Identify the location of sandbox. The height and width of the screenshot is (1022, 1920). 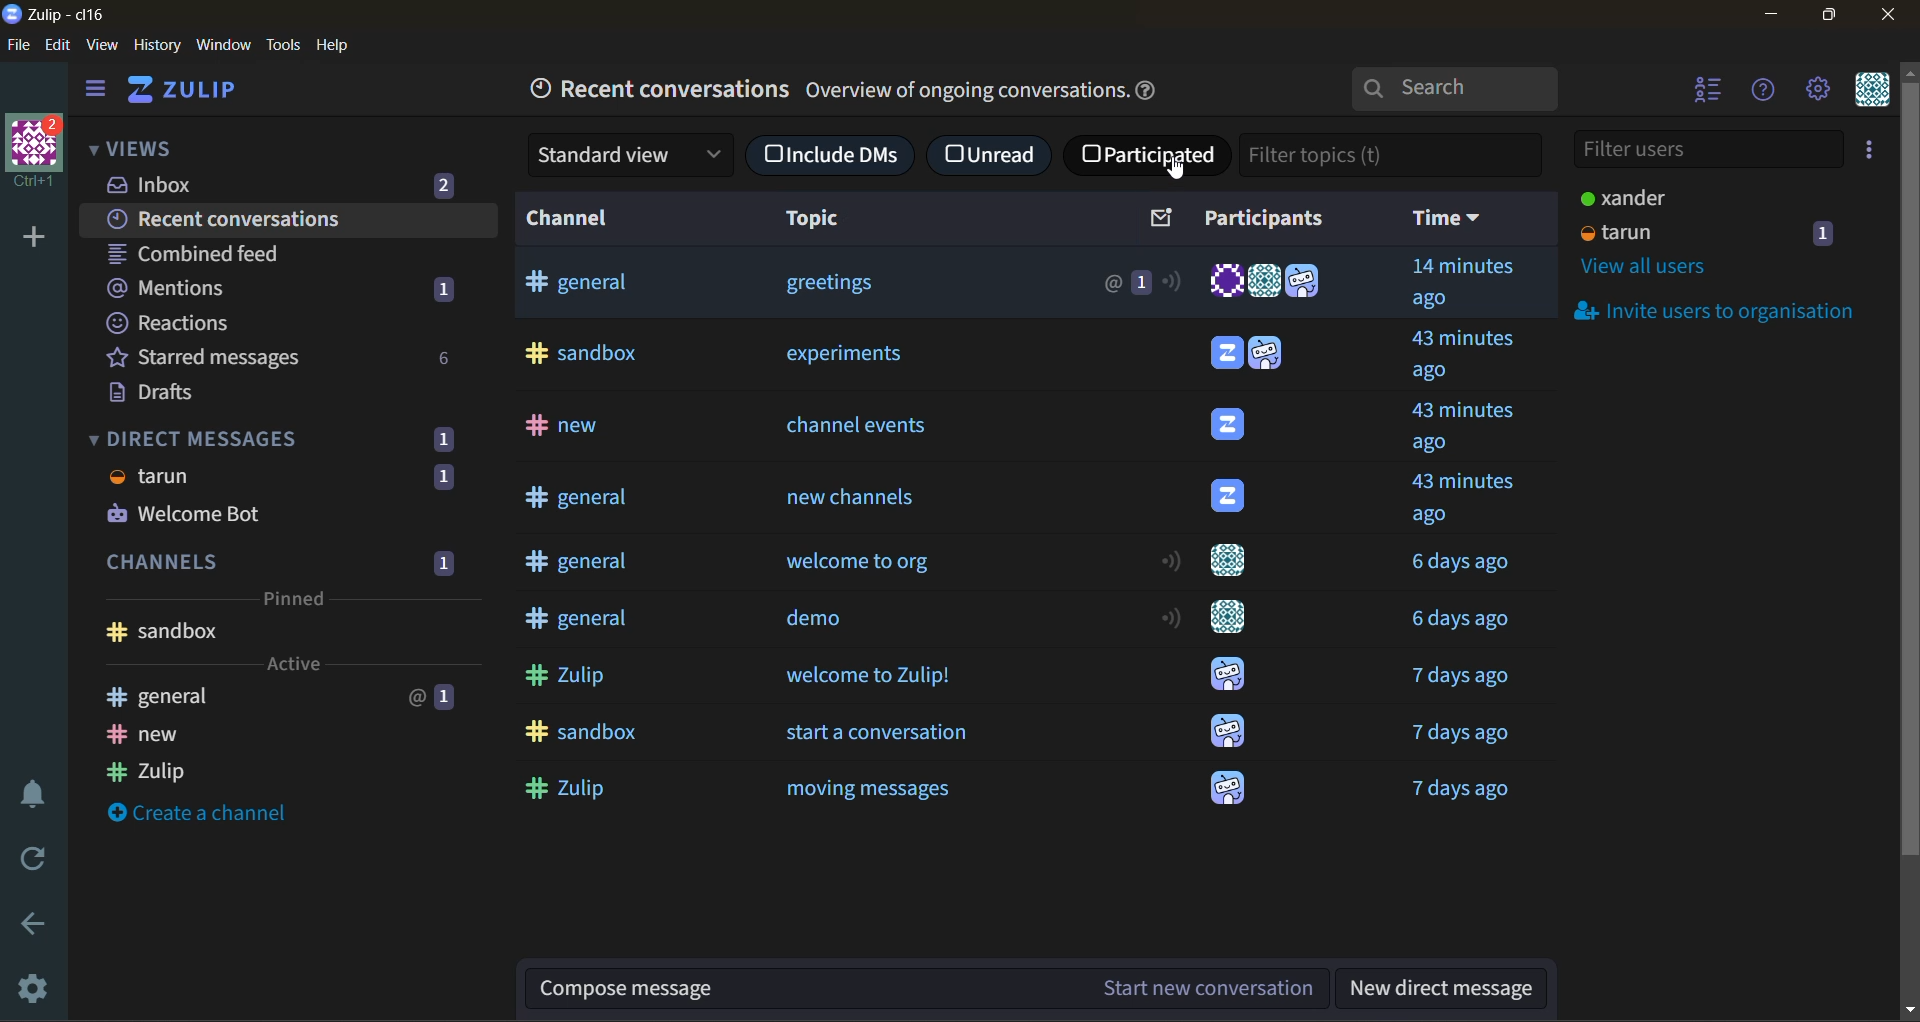
(272, 631).